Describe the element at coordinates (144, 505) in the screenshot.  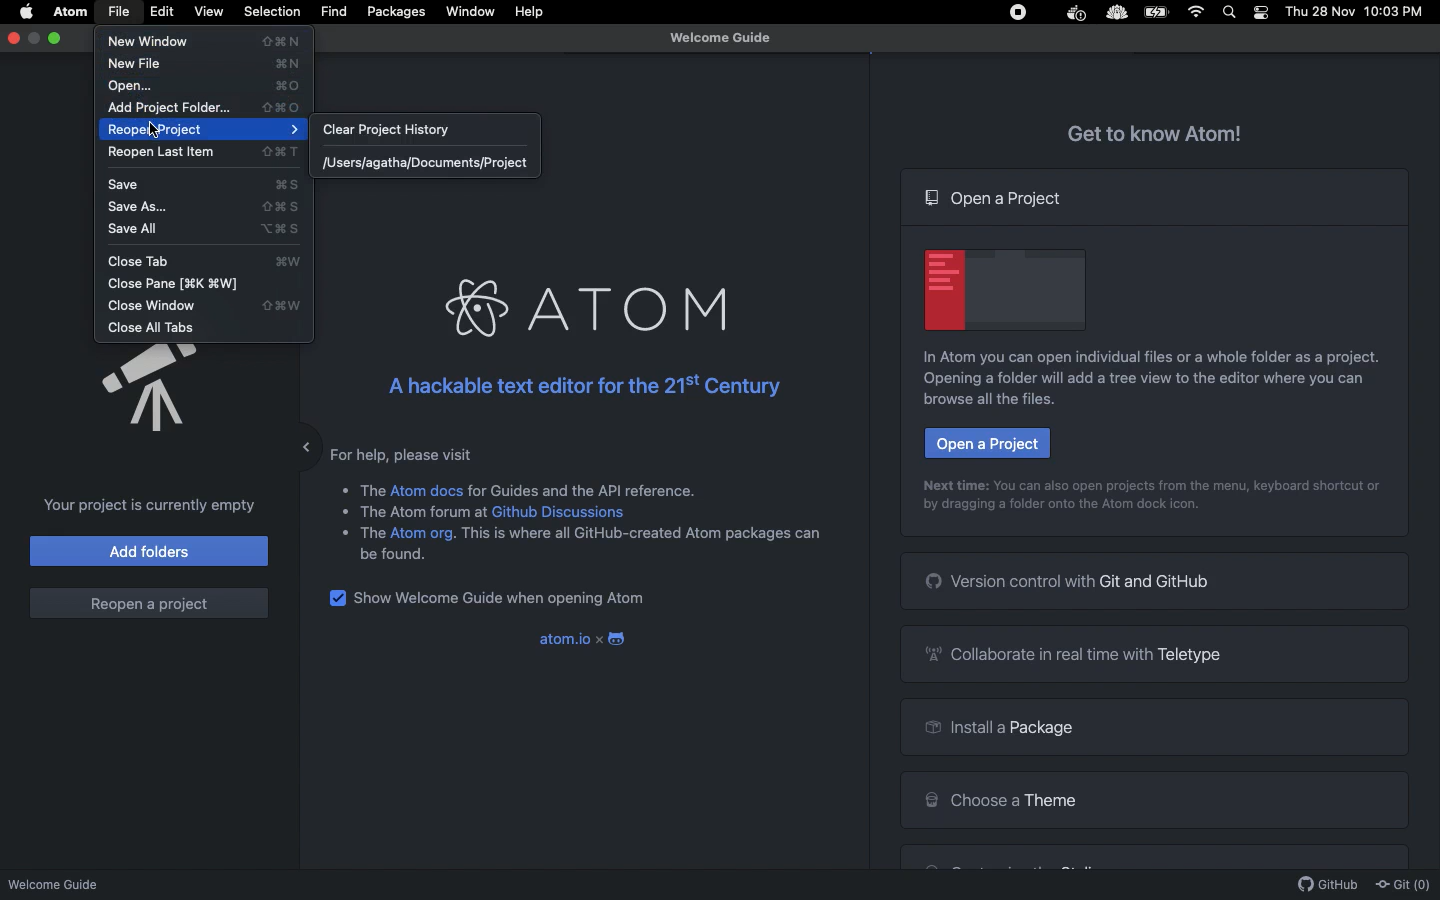
I see `Your project is currently empty` at that location.